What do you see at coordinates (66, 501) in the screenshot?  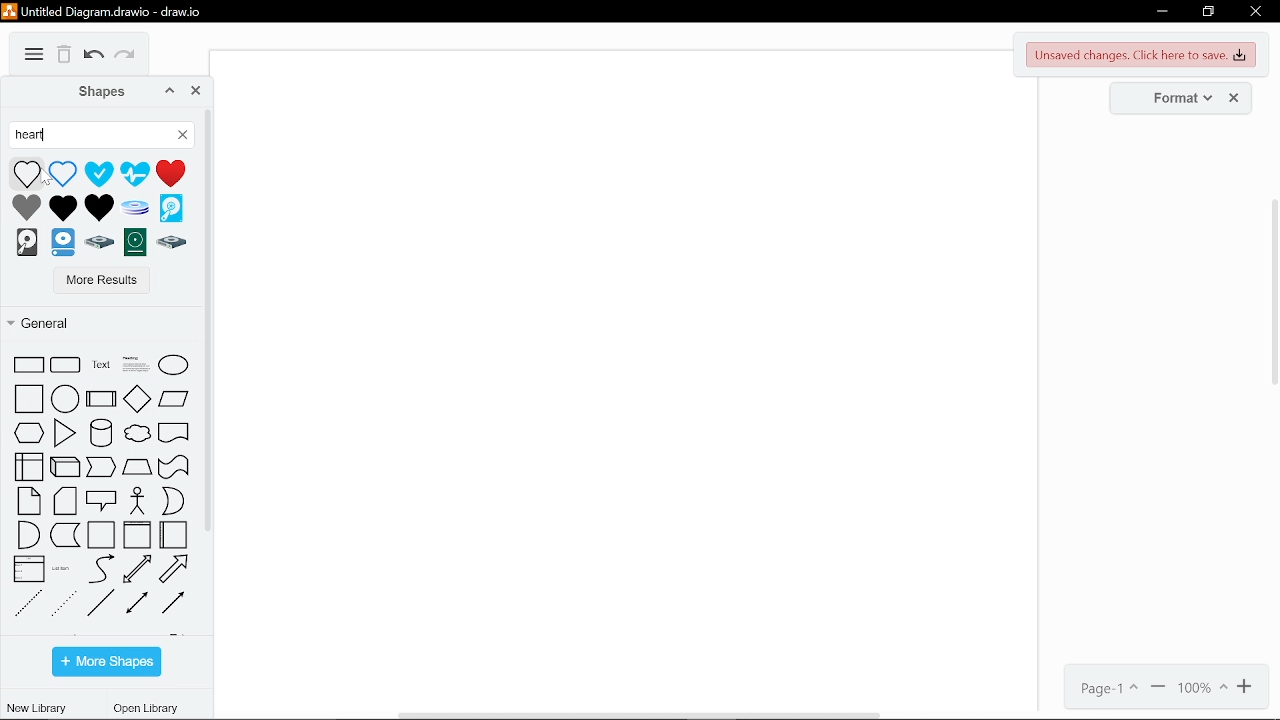 I see `card` at bounding box center [66, 501].